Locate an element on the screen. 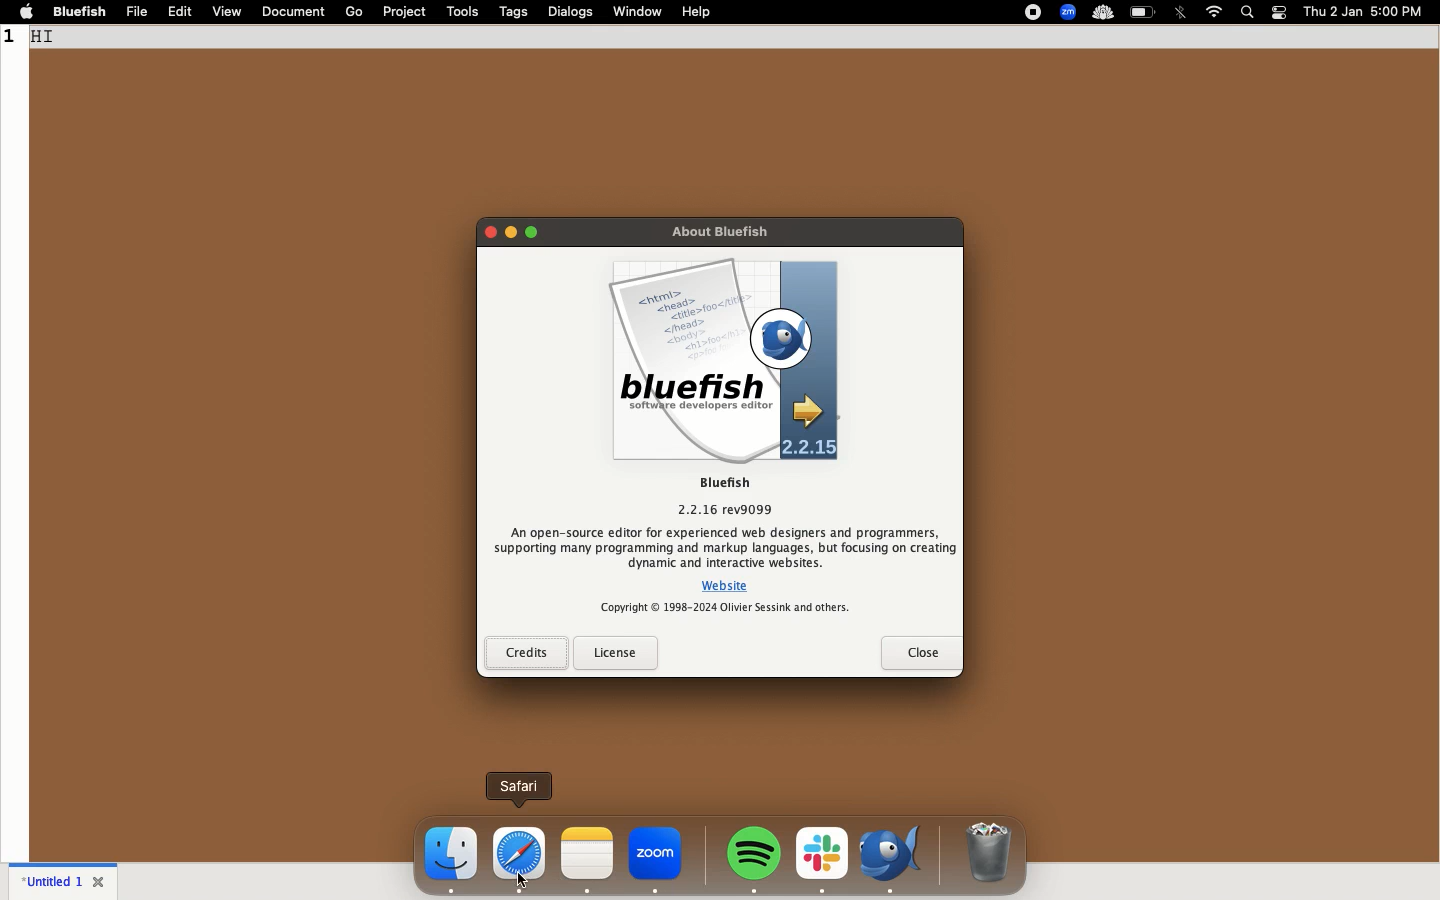 The image size is (1440, 900). An open-source editor for experienced web designers and programmers,
supporting many programming and markup languages, but focusing on creating
dynamic and interactive websites. is located at coordinates (724, 547).